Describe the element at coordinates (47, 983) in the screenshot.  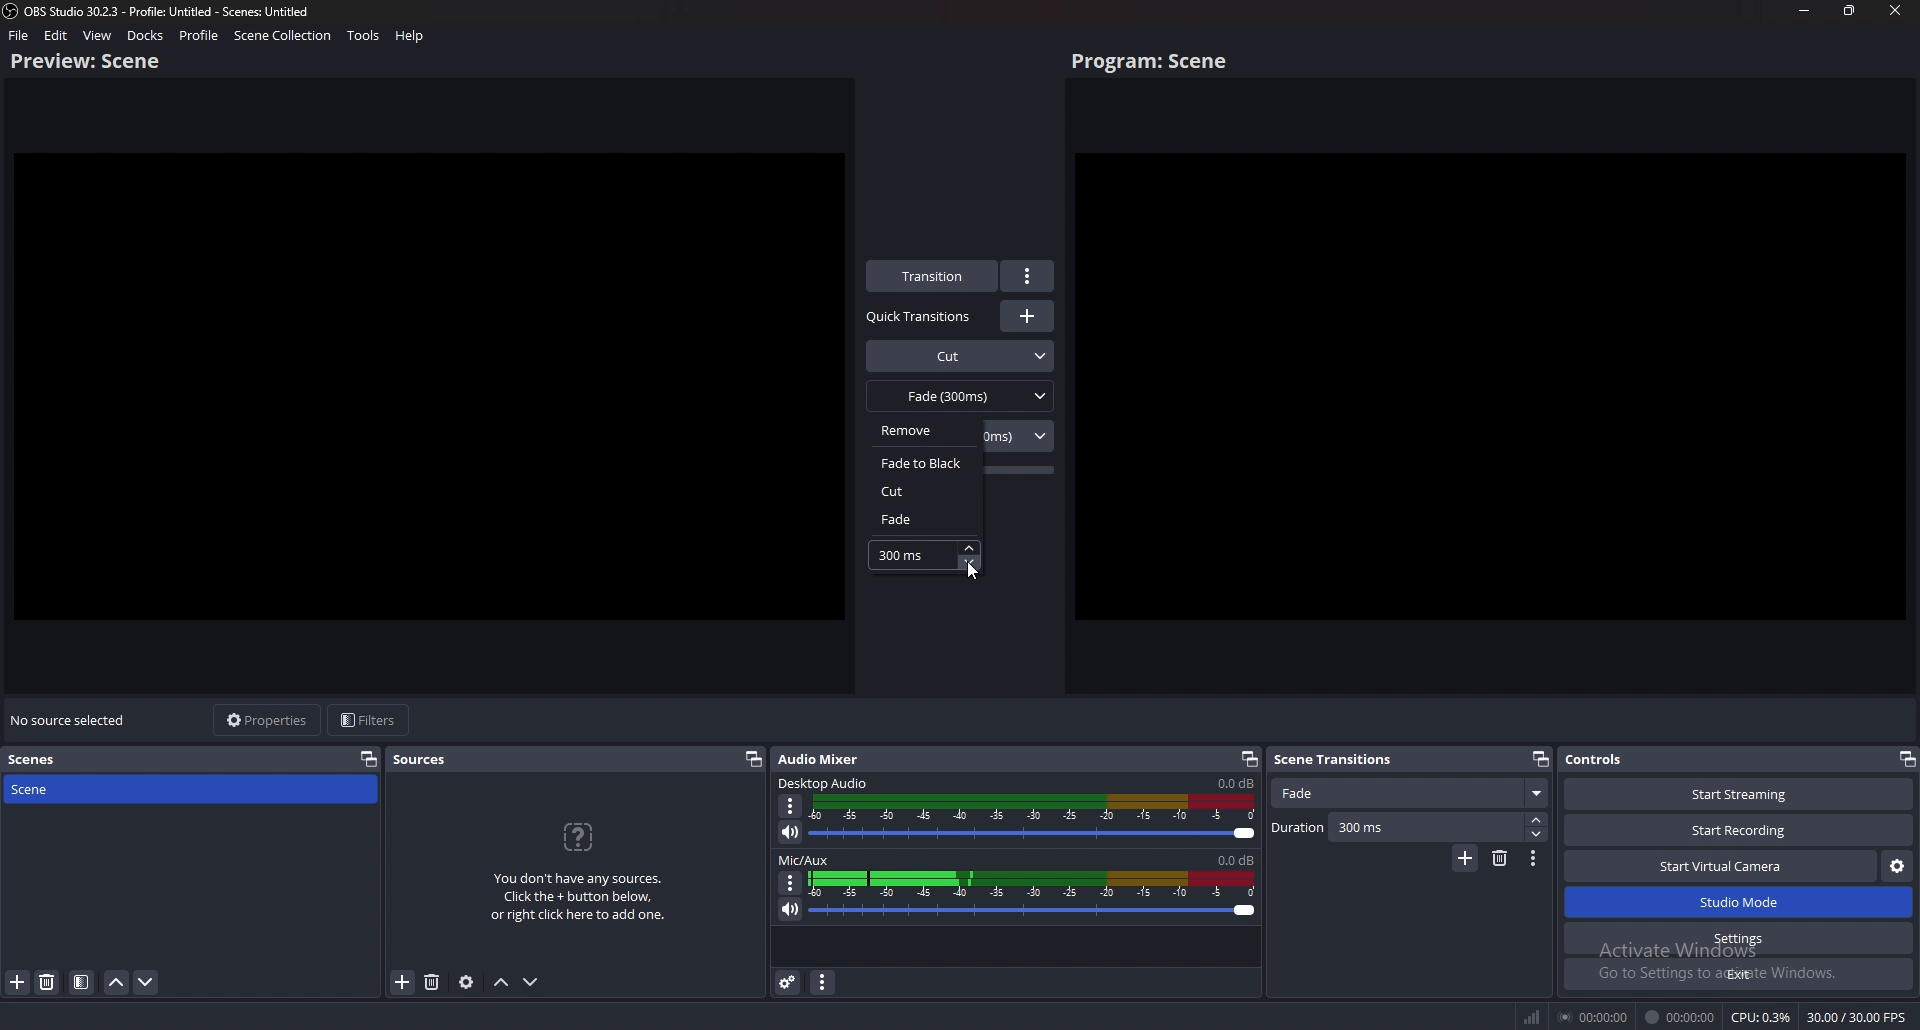
I see `delete source` at that location.